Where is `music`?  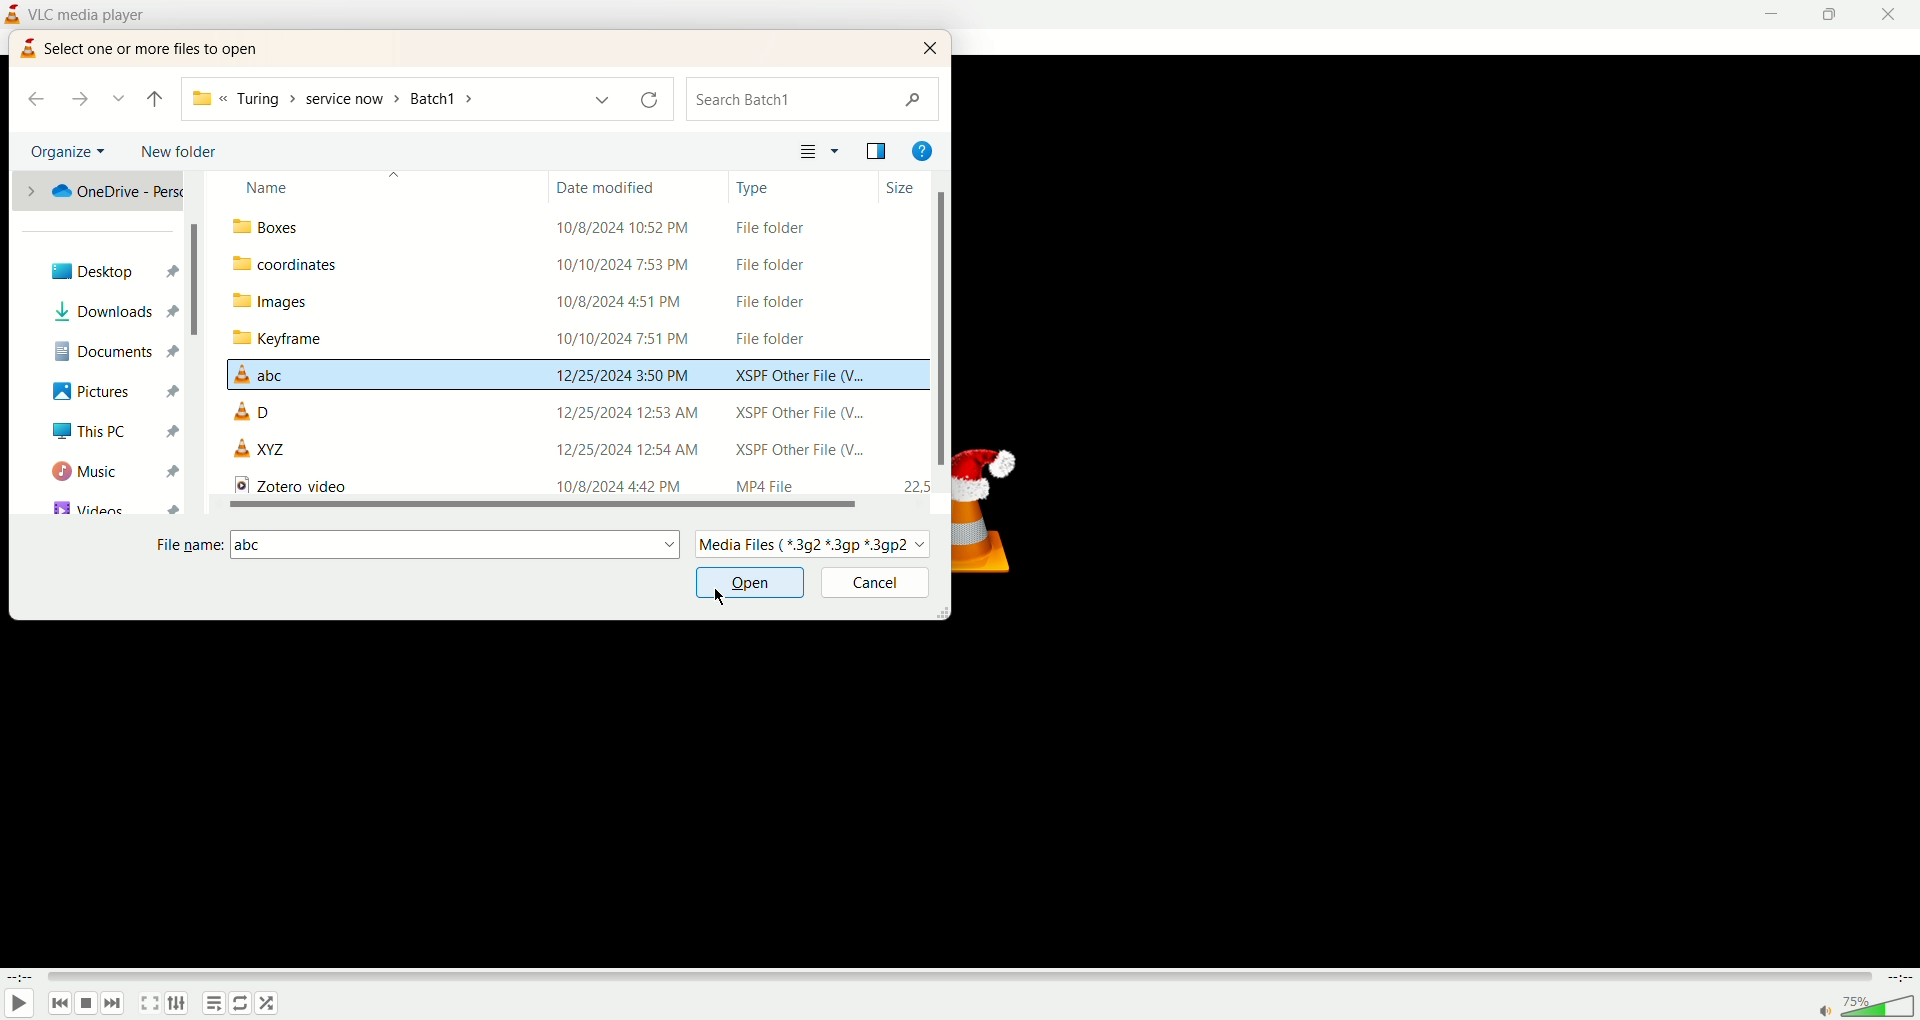
music is located at coordinates (112, 468).